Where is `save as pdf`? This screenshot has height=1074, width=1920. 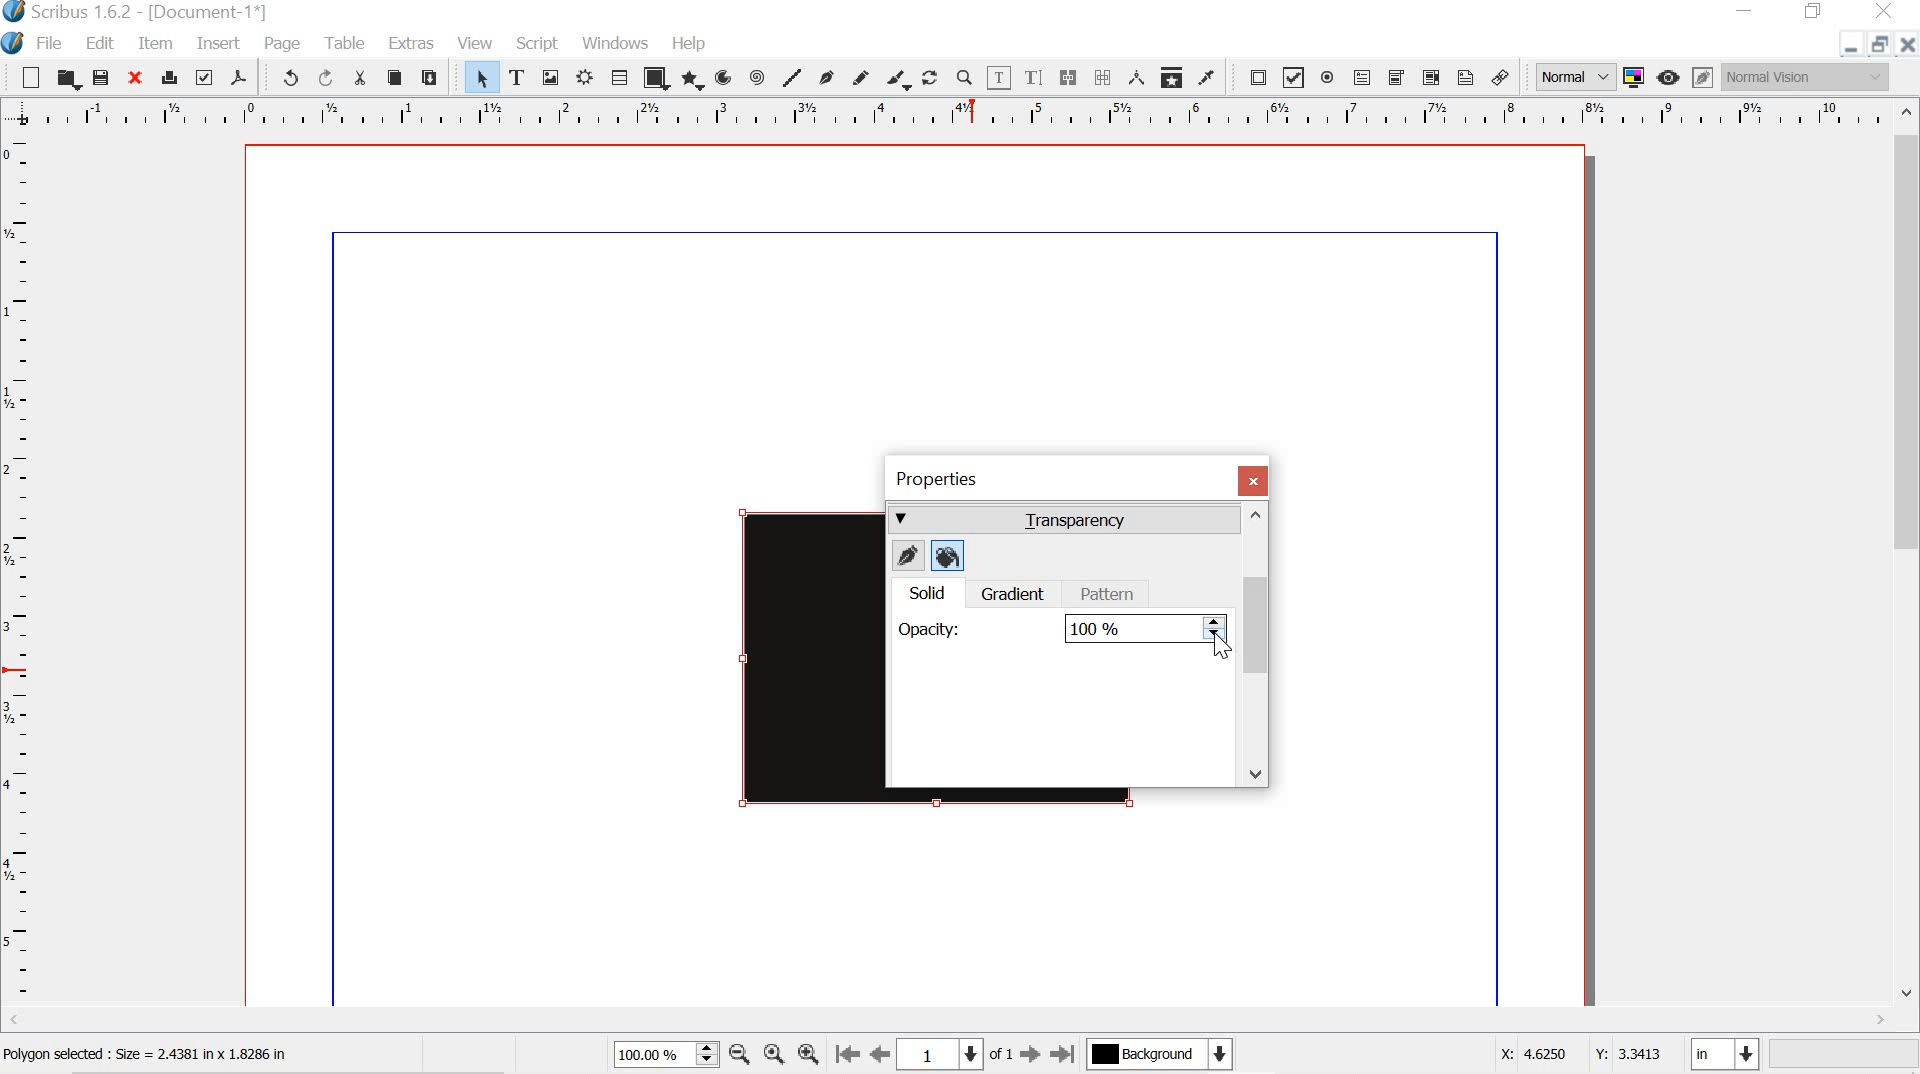
save as pdf is located at coordinates (239, 78).